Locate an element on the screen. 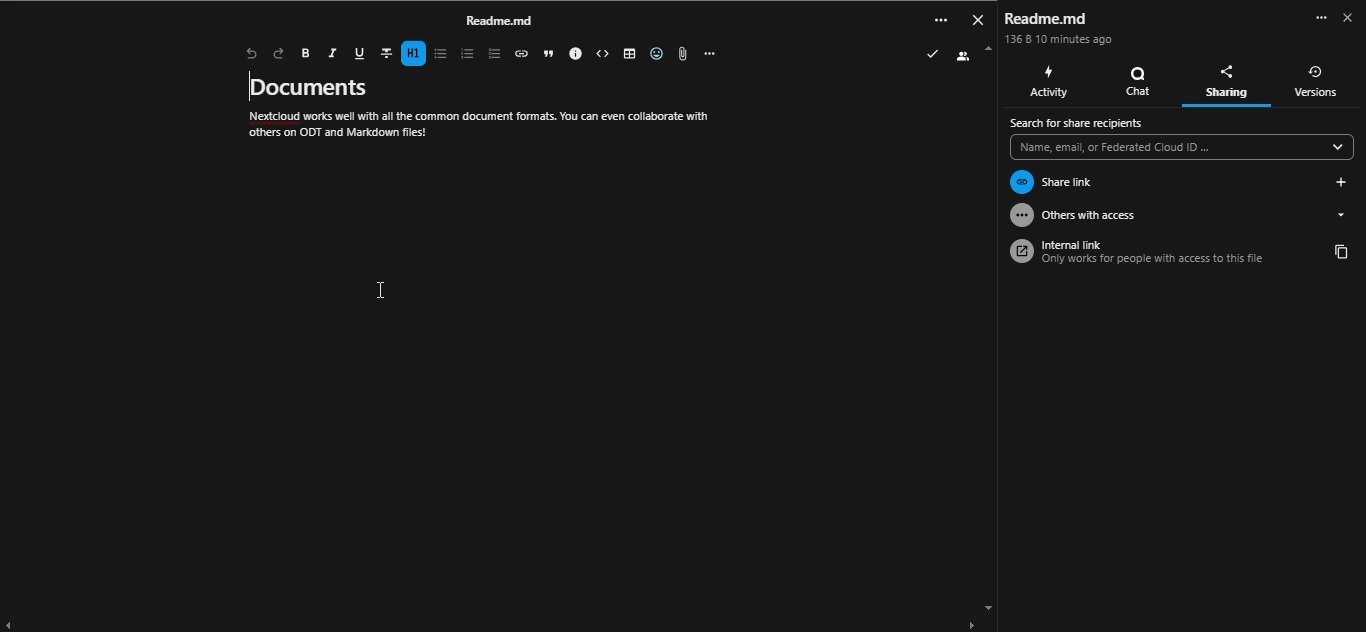 Image resolution: width=1366 pixels, height=632 pixels. attach is located at coordinates (682, 54).